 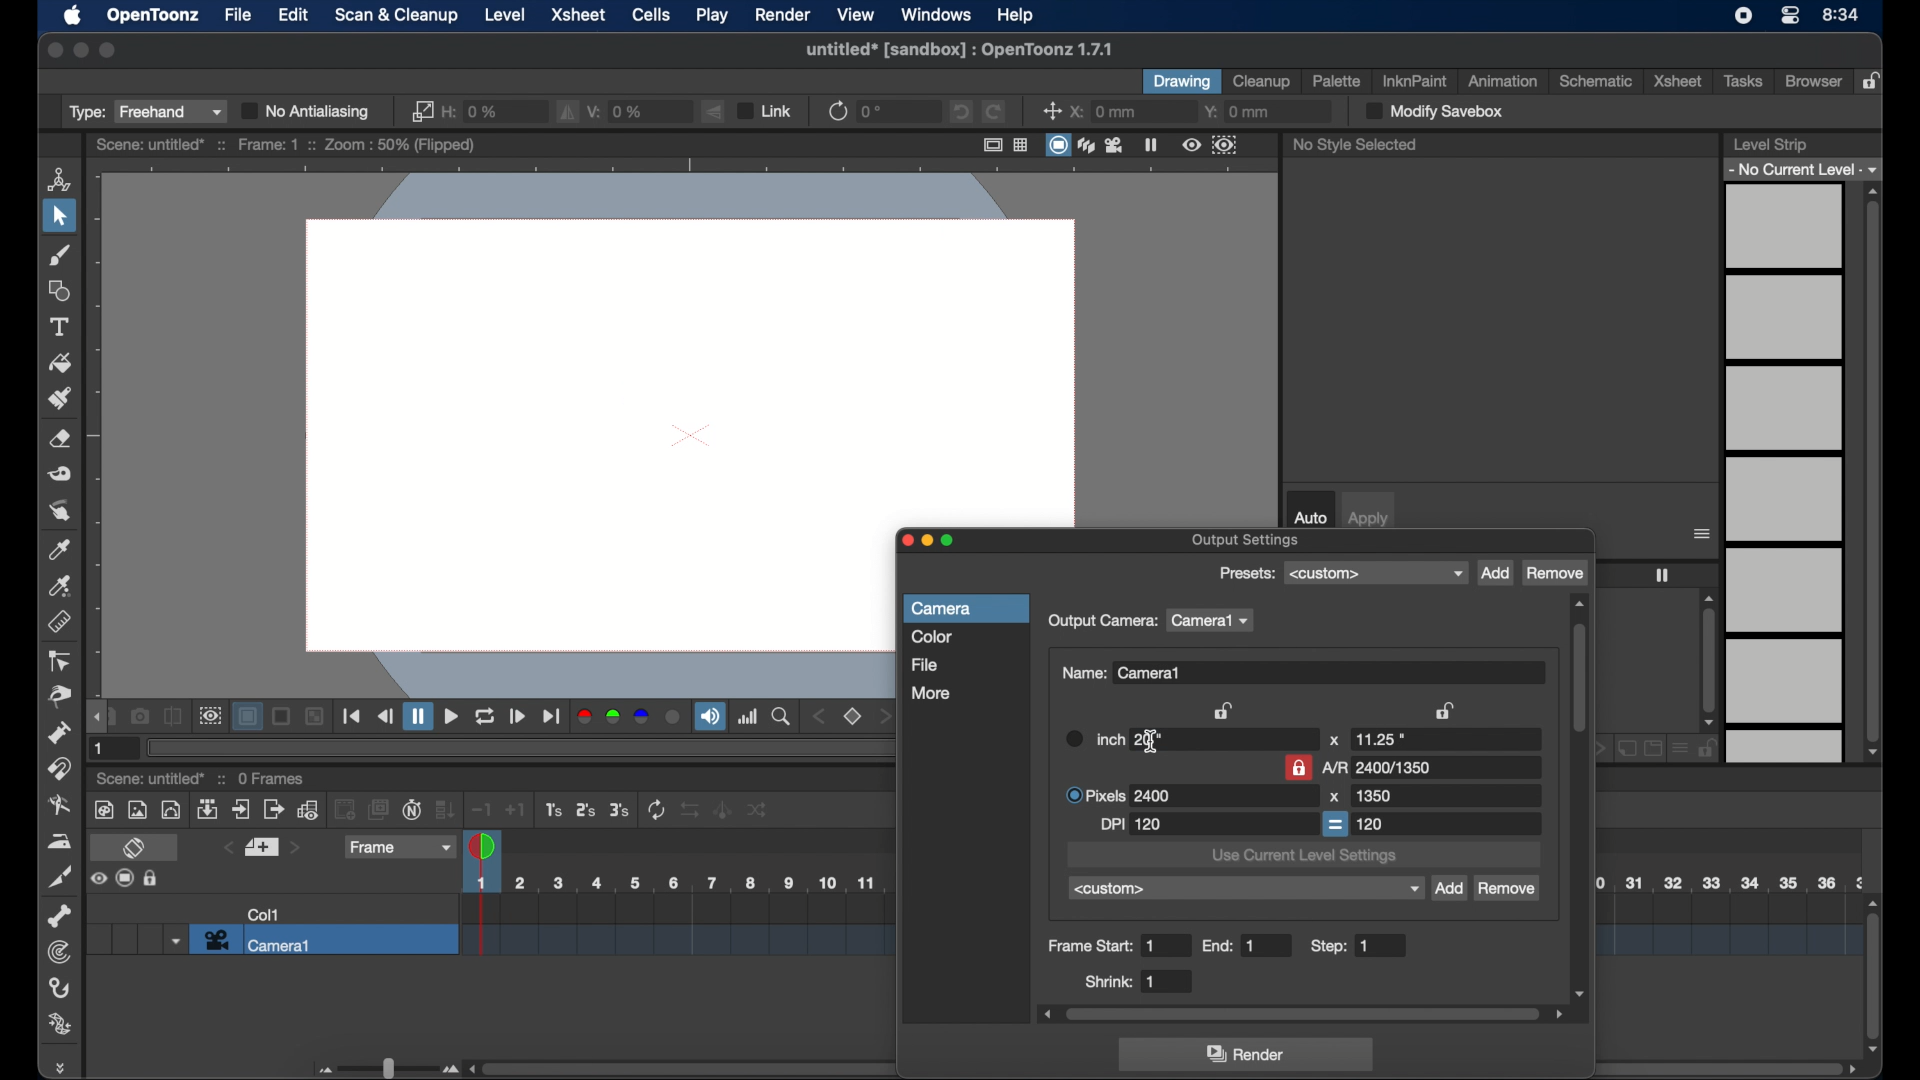 I want to click on type tool, so click(x=61, y=327).